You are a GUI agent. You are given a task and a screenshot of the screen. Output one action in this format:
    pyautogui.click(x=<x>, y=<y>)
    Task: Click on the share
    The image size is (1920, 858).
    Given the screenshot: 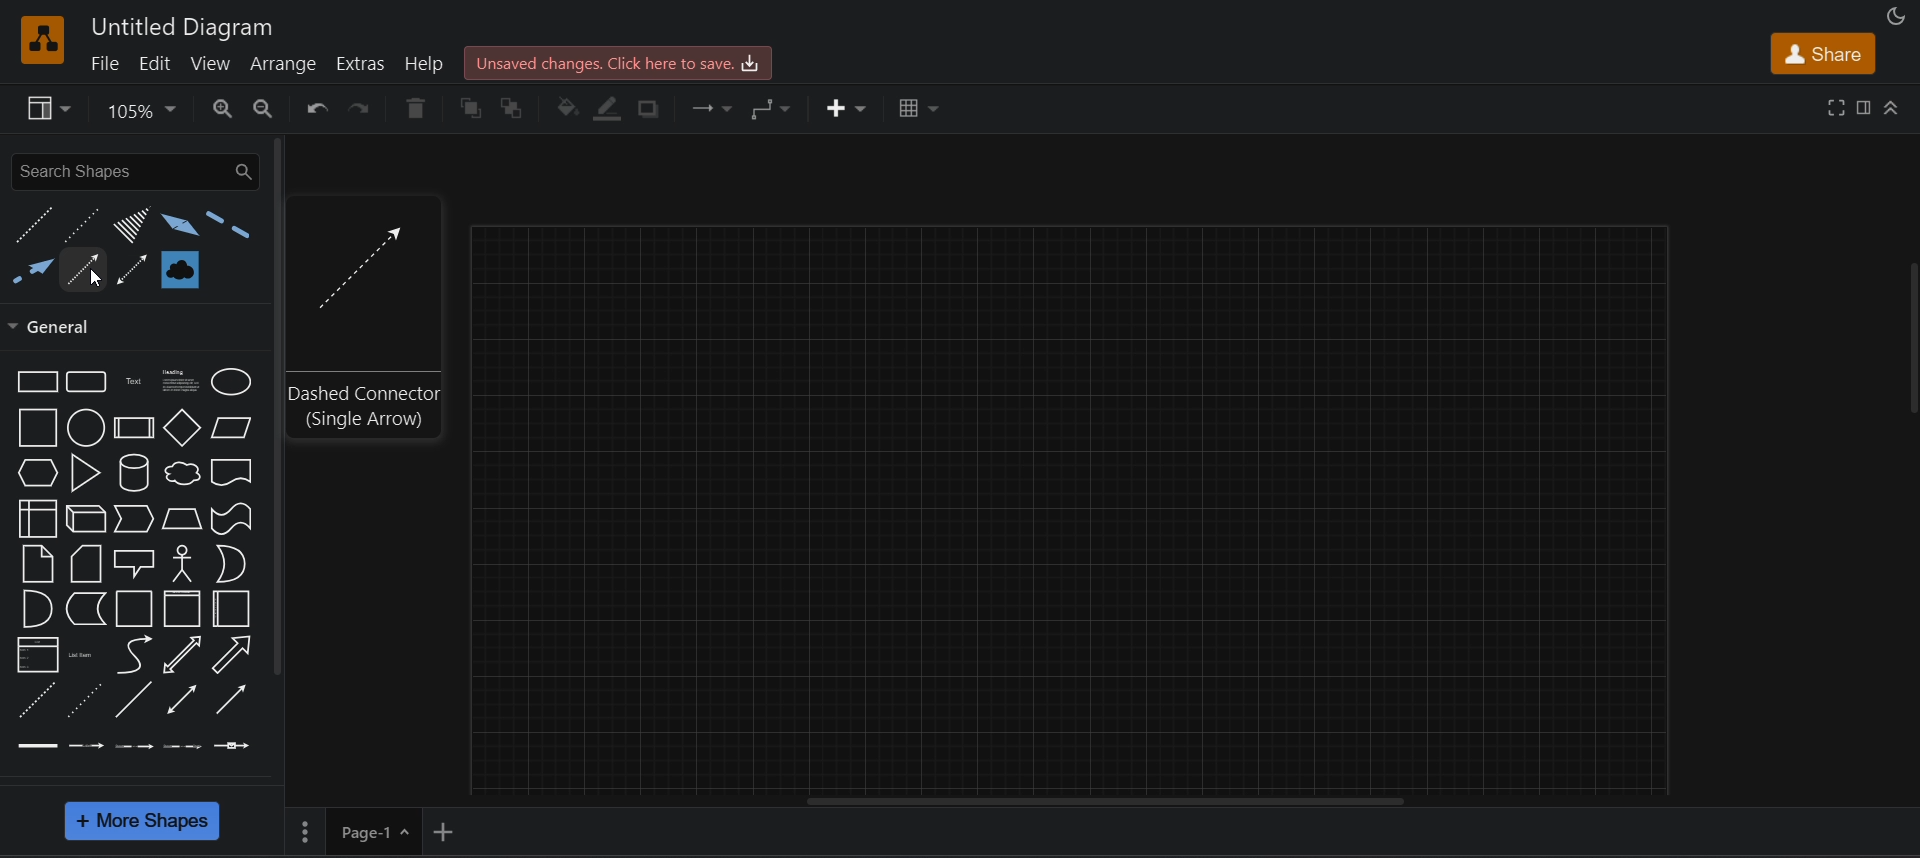 What is the action you would take?
    pyautogui.click(x=1816, y=53)
    